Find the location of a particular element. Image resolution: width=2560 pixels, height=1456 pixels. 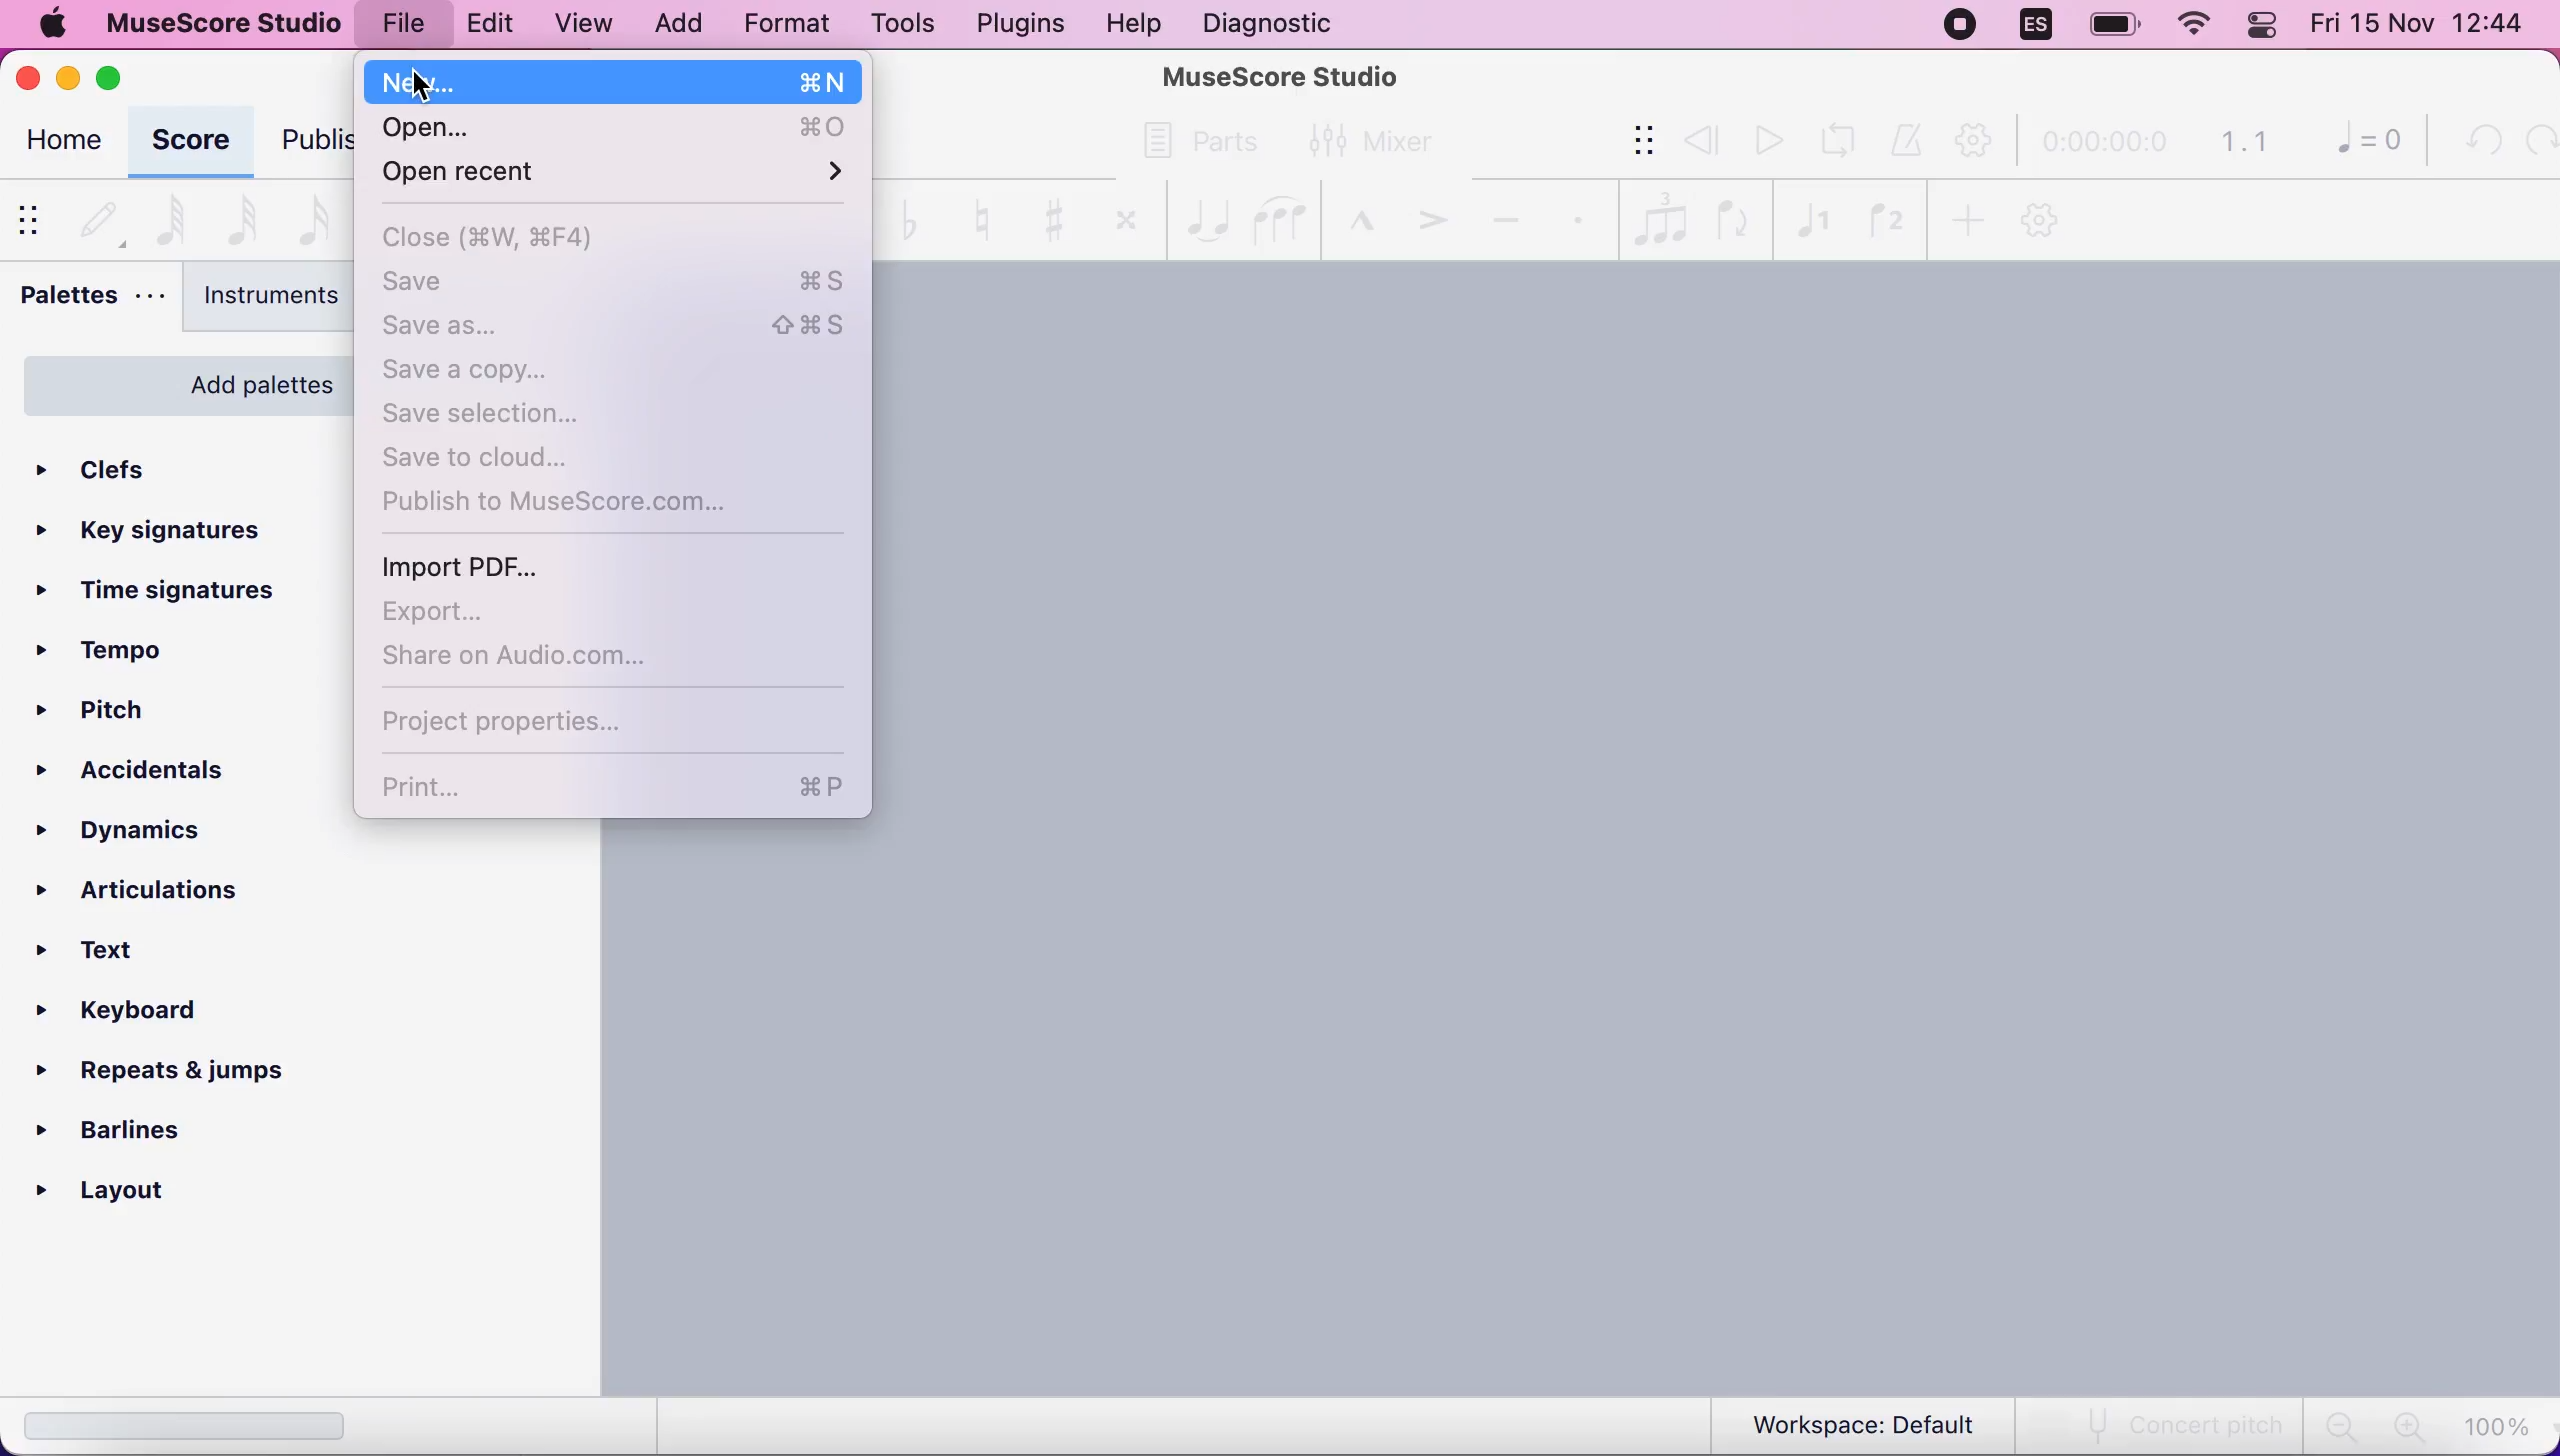

recording stopped is located at coordinates (1958, 25).